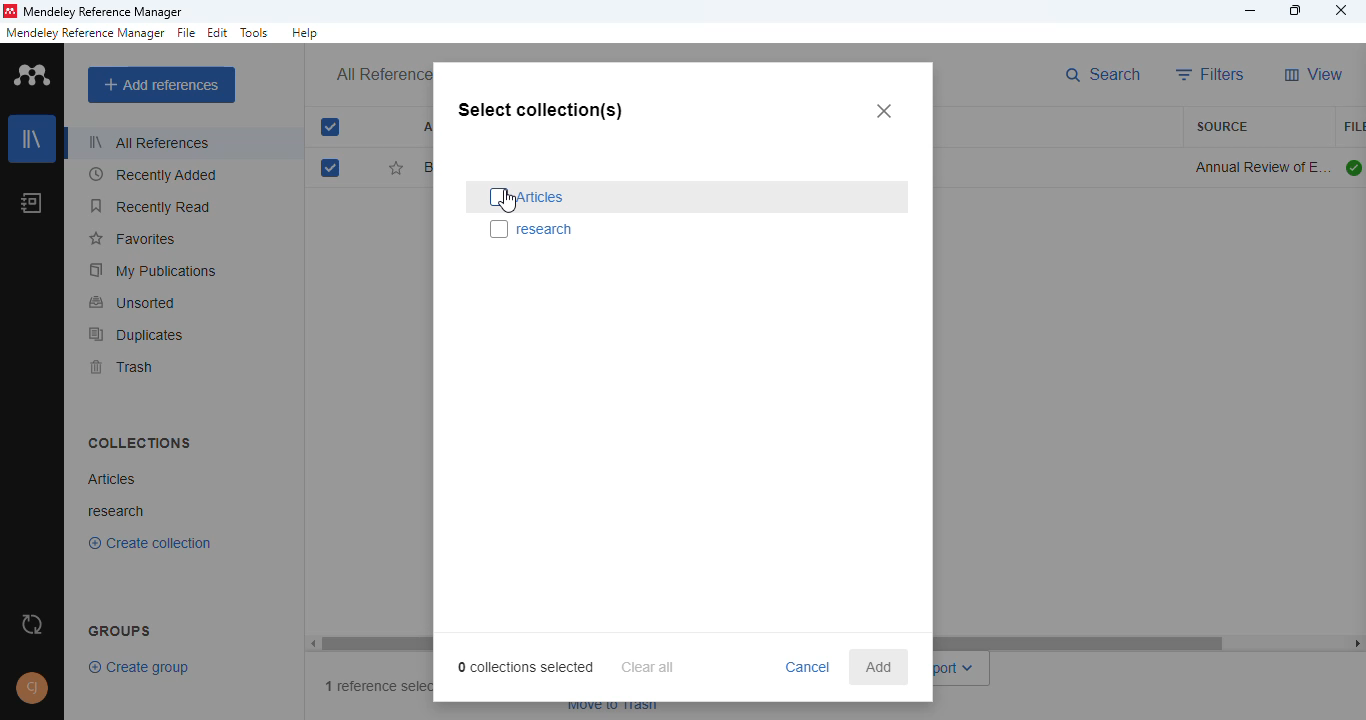  Describe the element at coordinates (216, 32) in the screenshot. I see `edit` at that location.